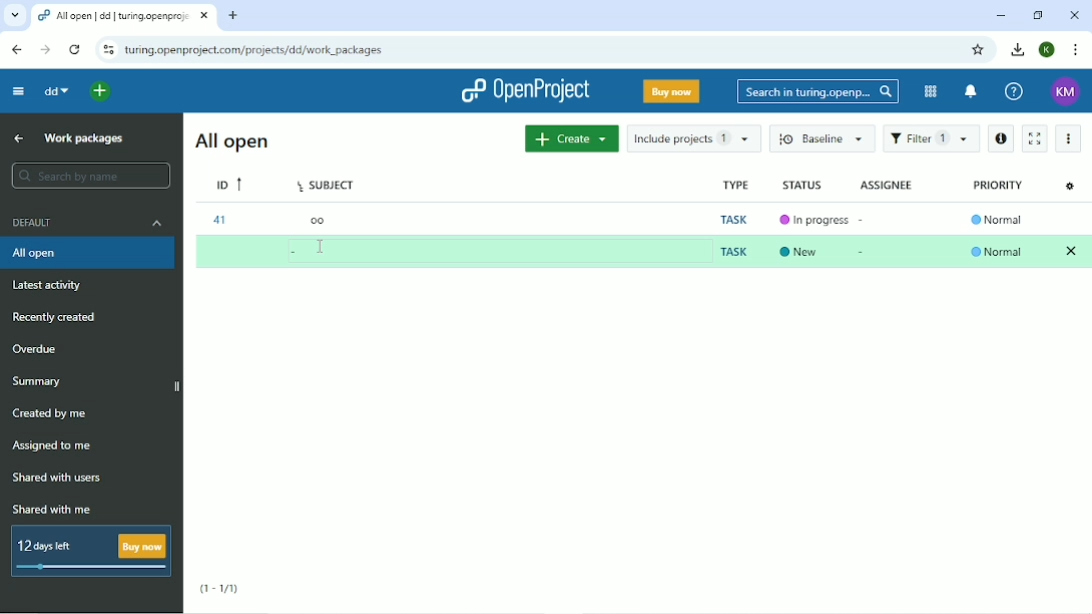 The image size is (1092, 614). Describe the element at coordinates (1074, 14) in the screenshot. I see `Close` at that location.